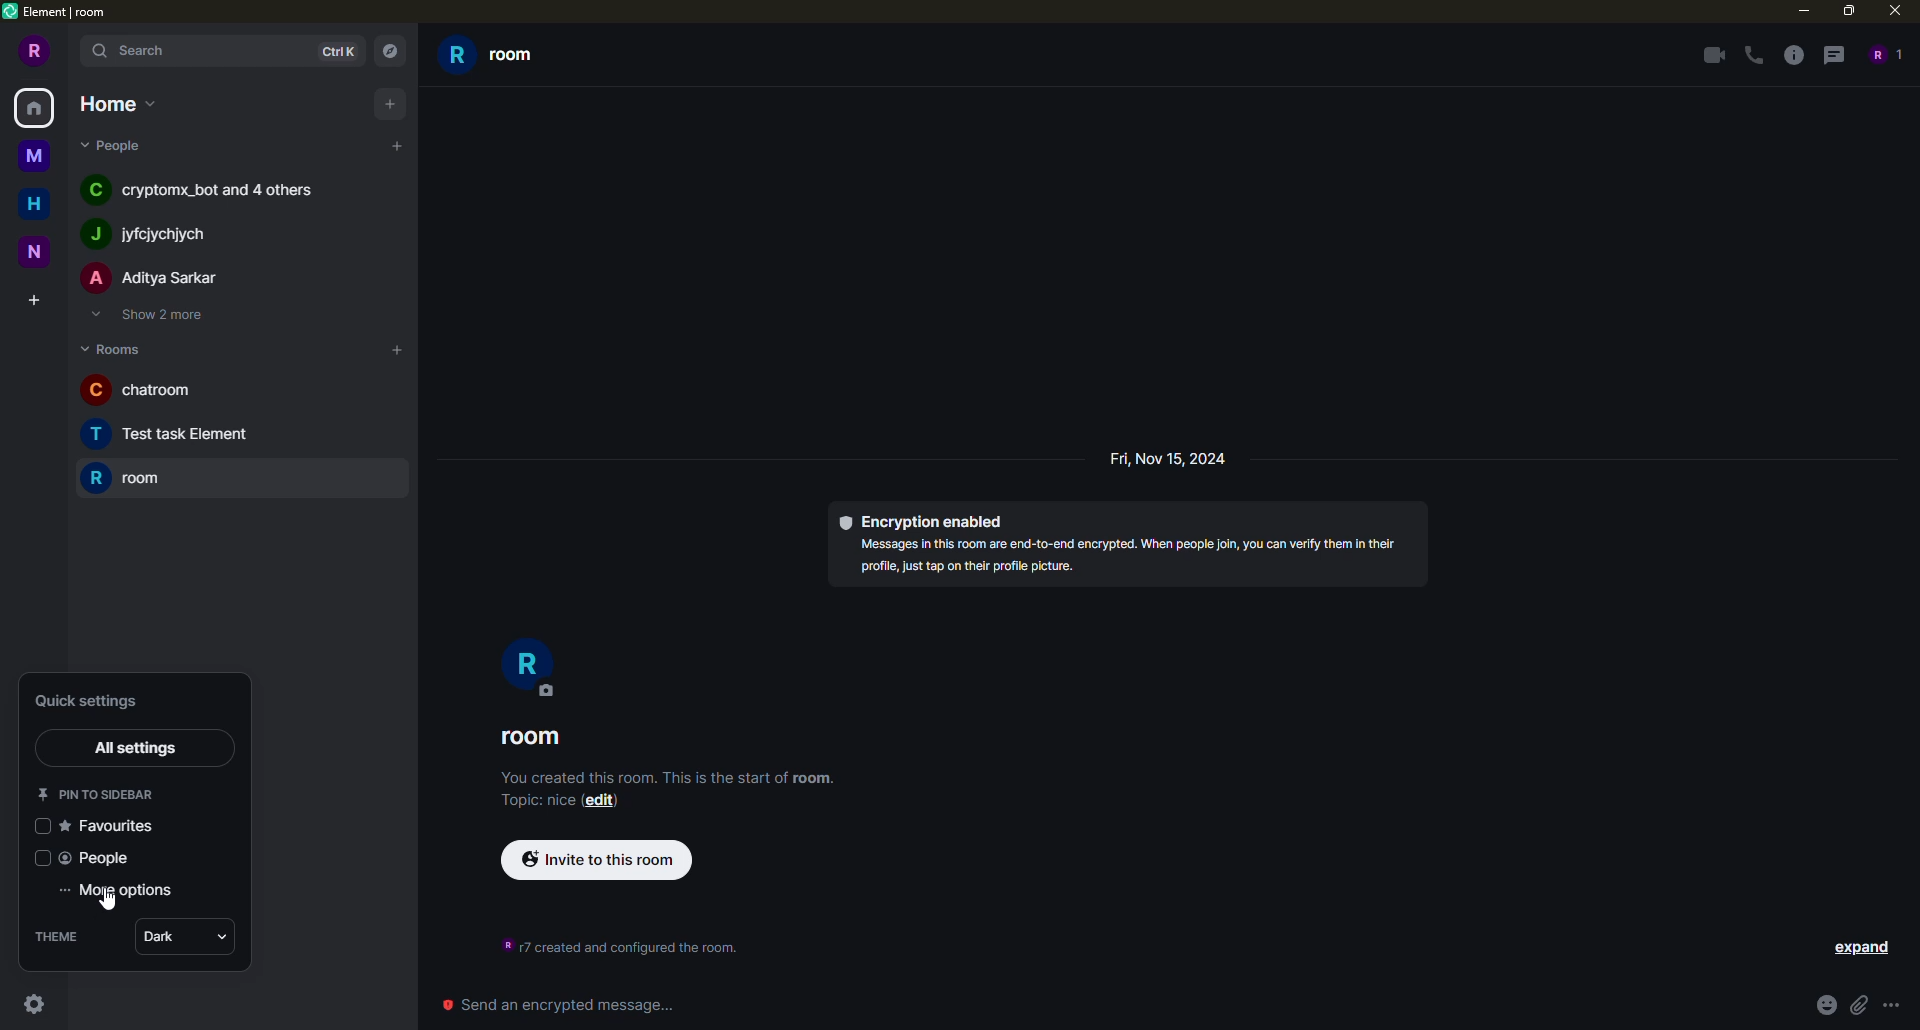  What do you see at coordinates (1864, 948) in the screenshot?
I see `expand` at bounding box center [1864, 948].